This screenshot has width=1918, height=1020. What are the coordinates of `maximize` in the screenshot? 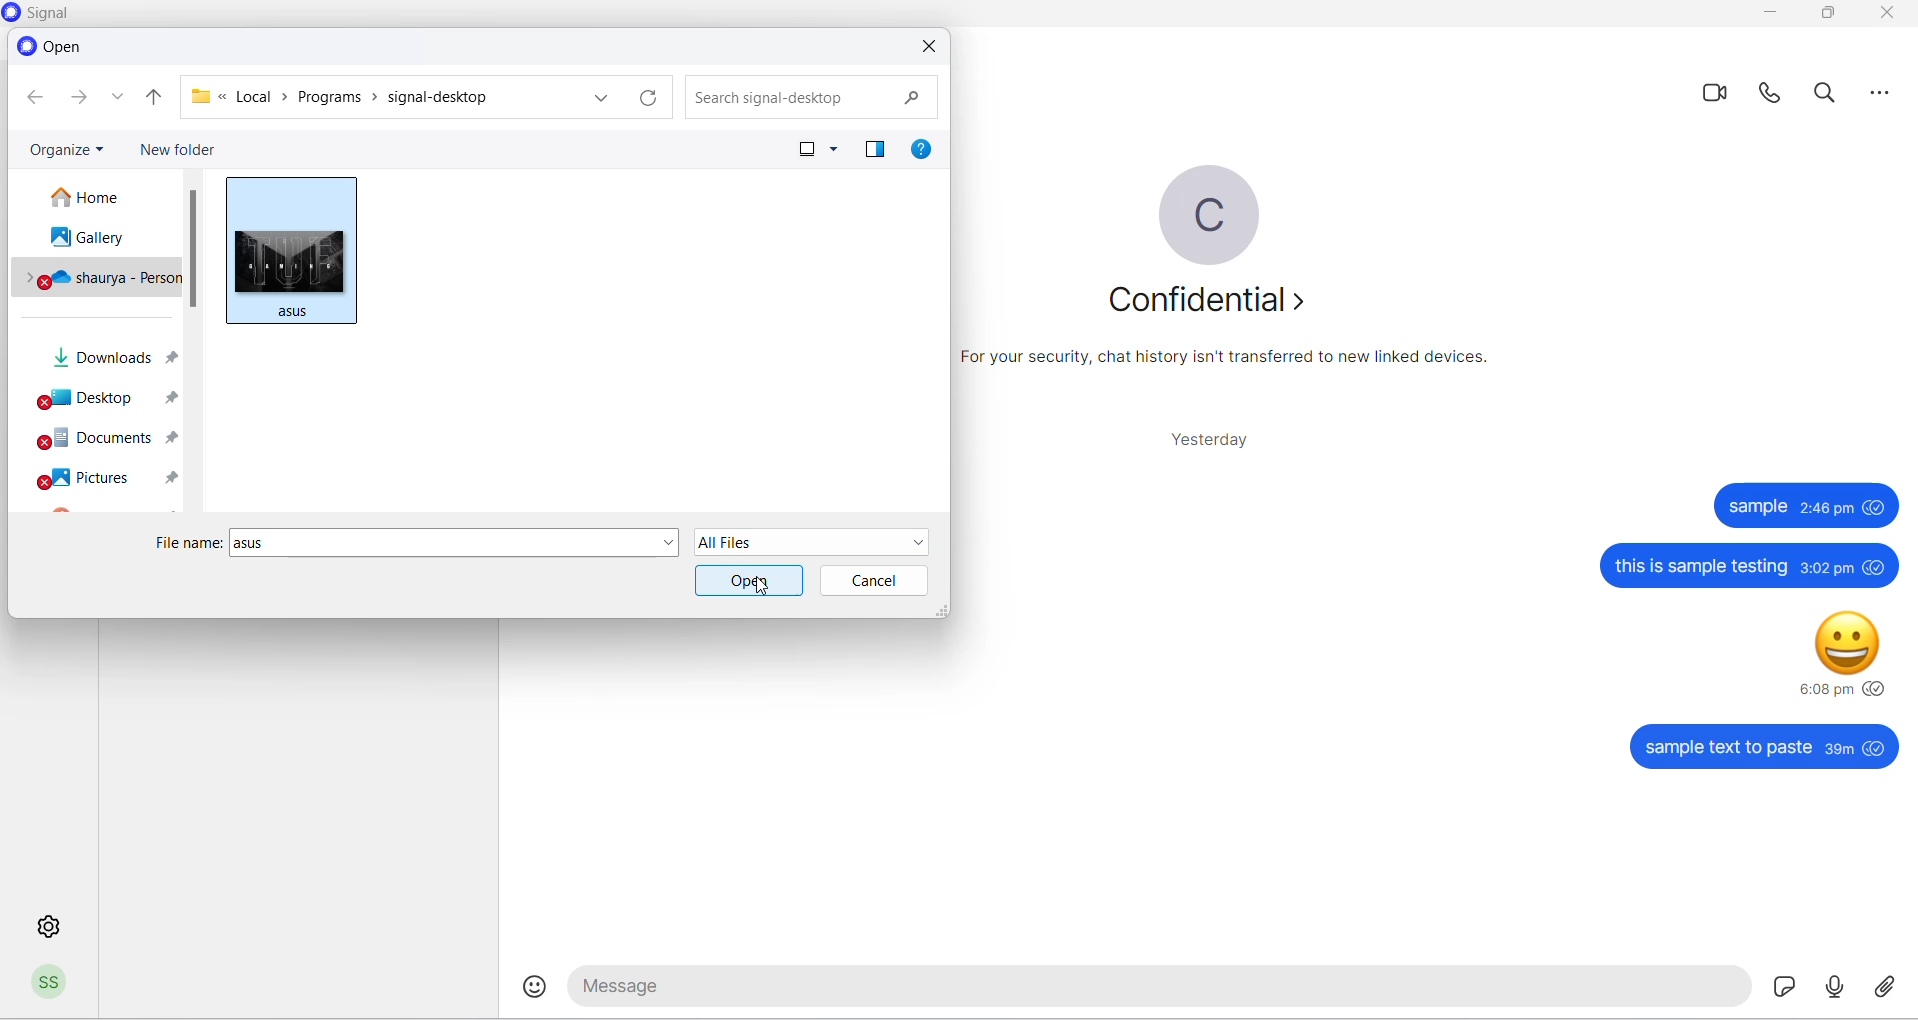 It's located at (1825, 19).